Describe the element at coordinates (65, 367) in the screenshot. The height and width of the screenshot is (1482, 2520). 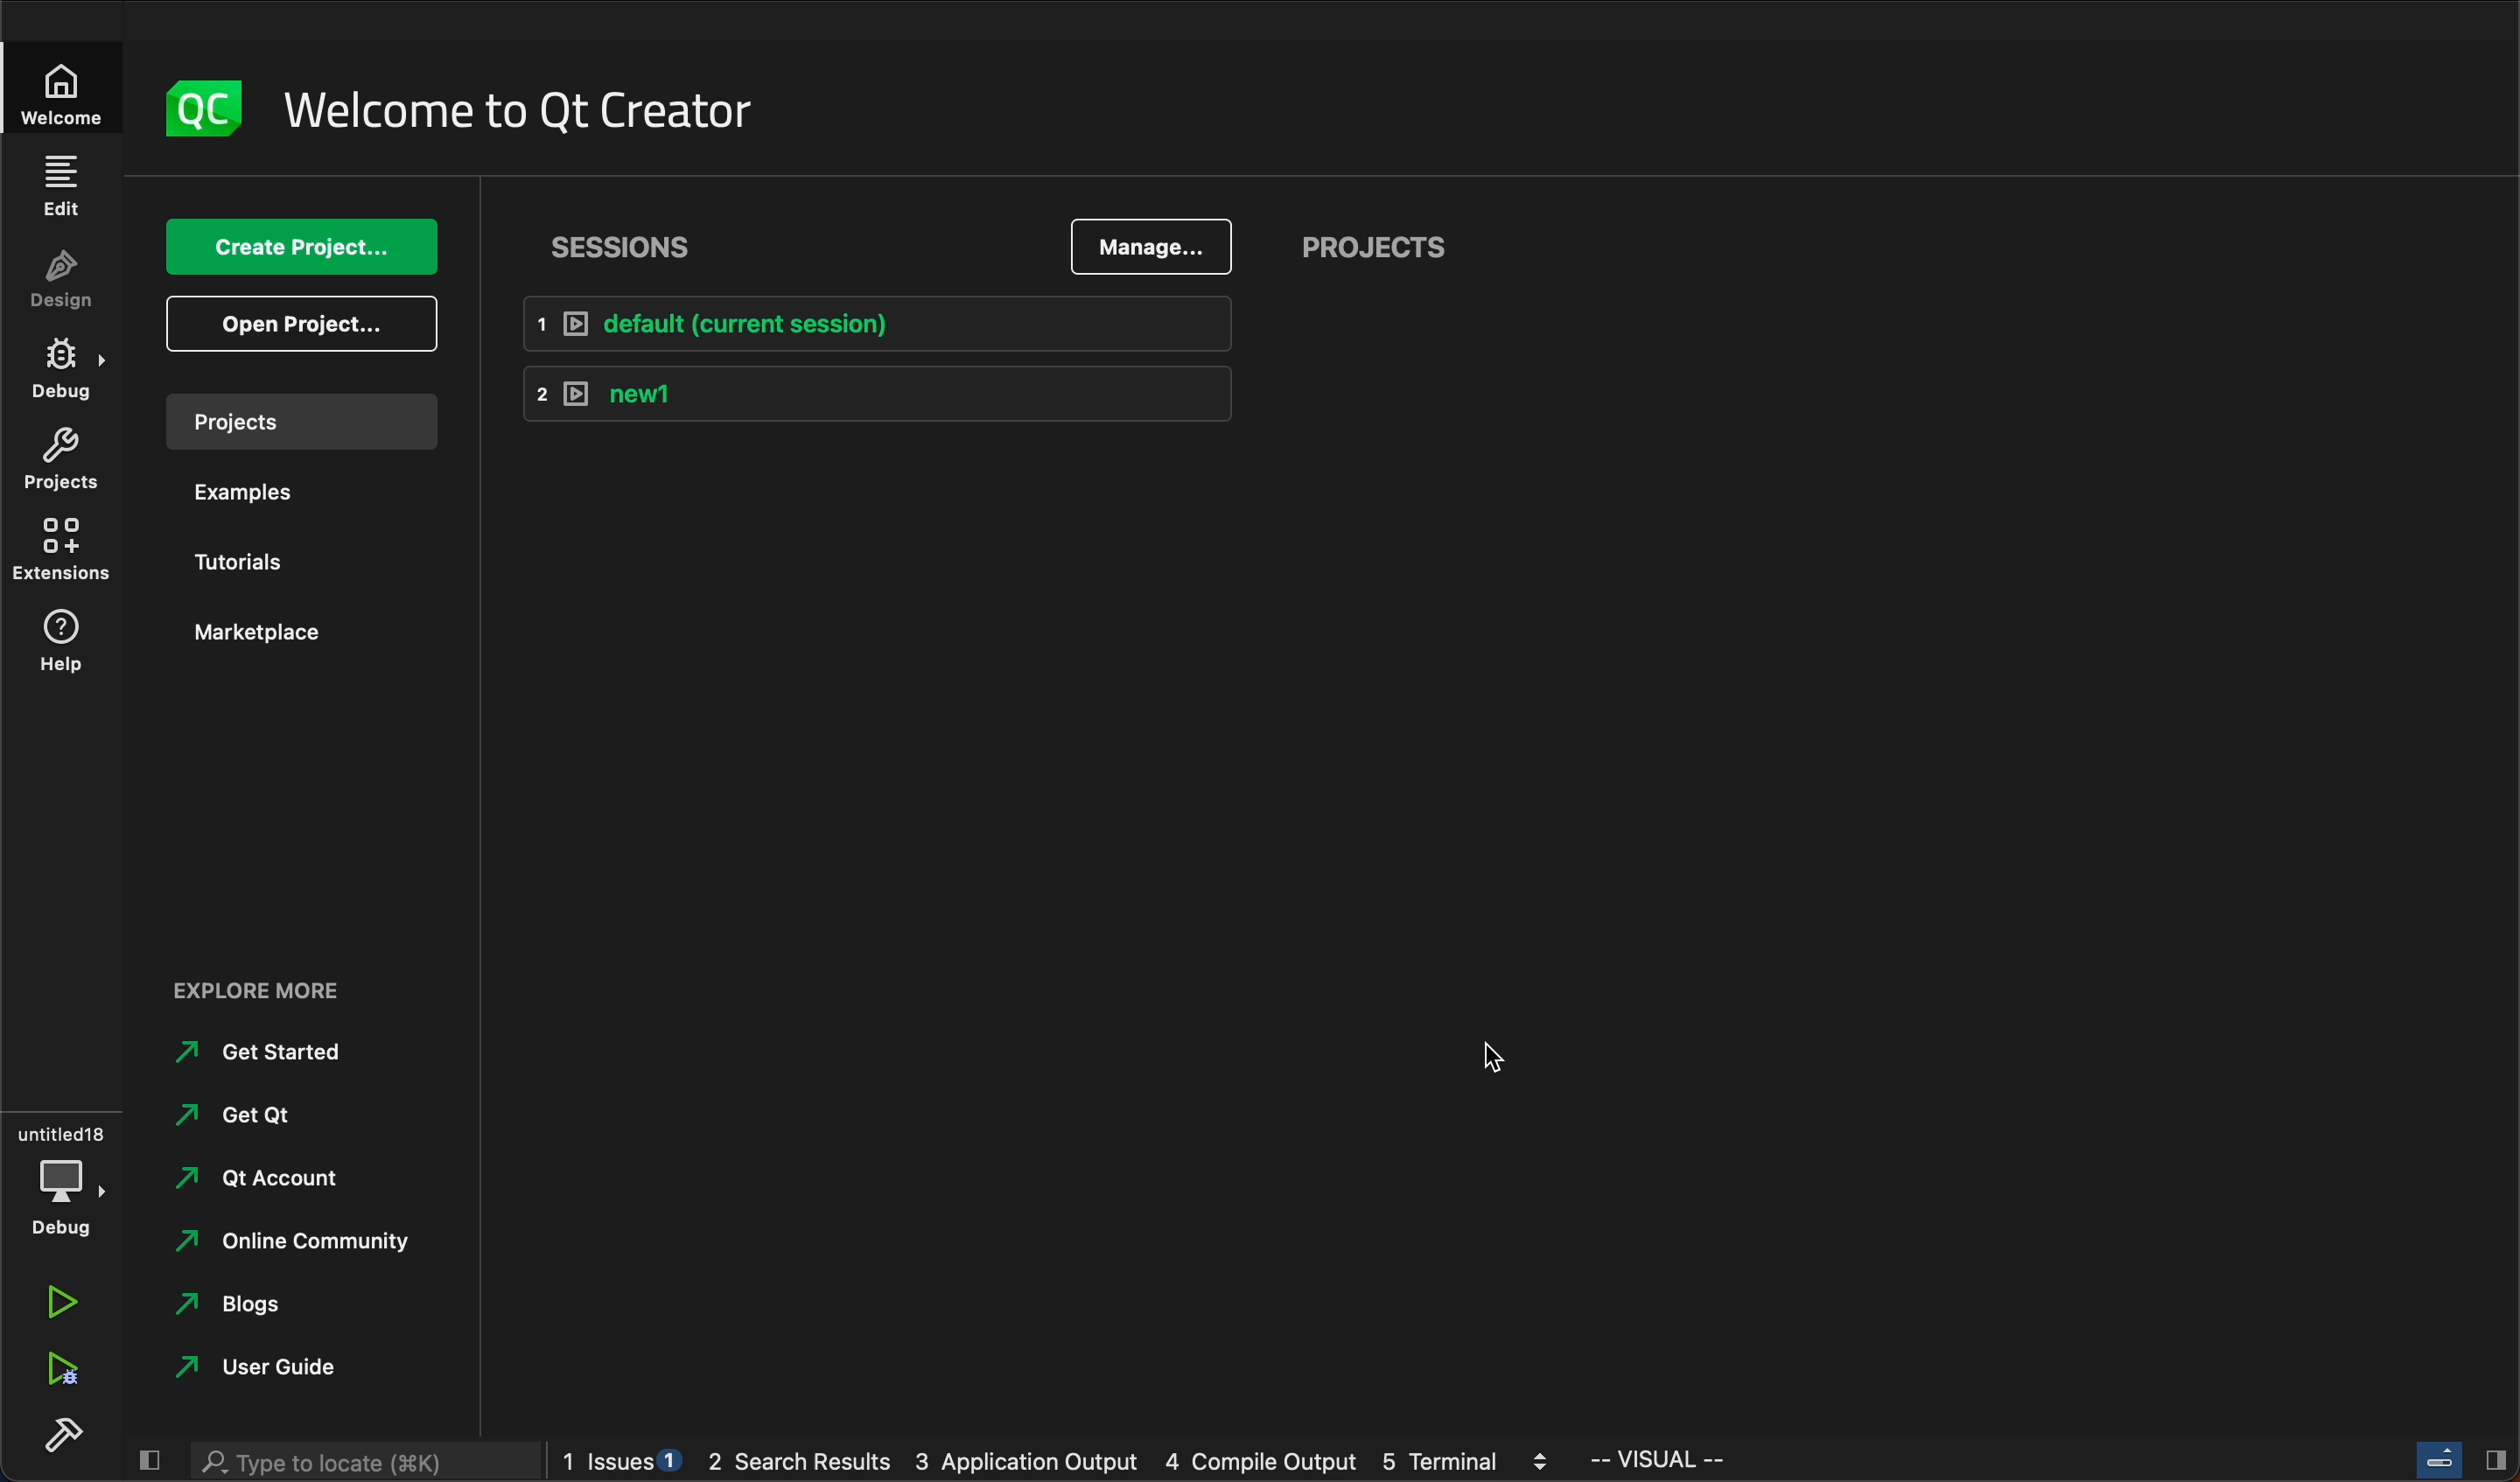
I see `debug` at that location.